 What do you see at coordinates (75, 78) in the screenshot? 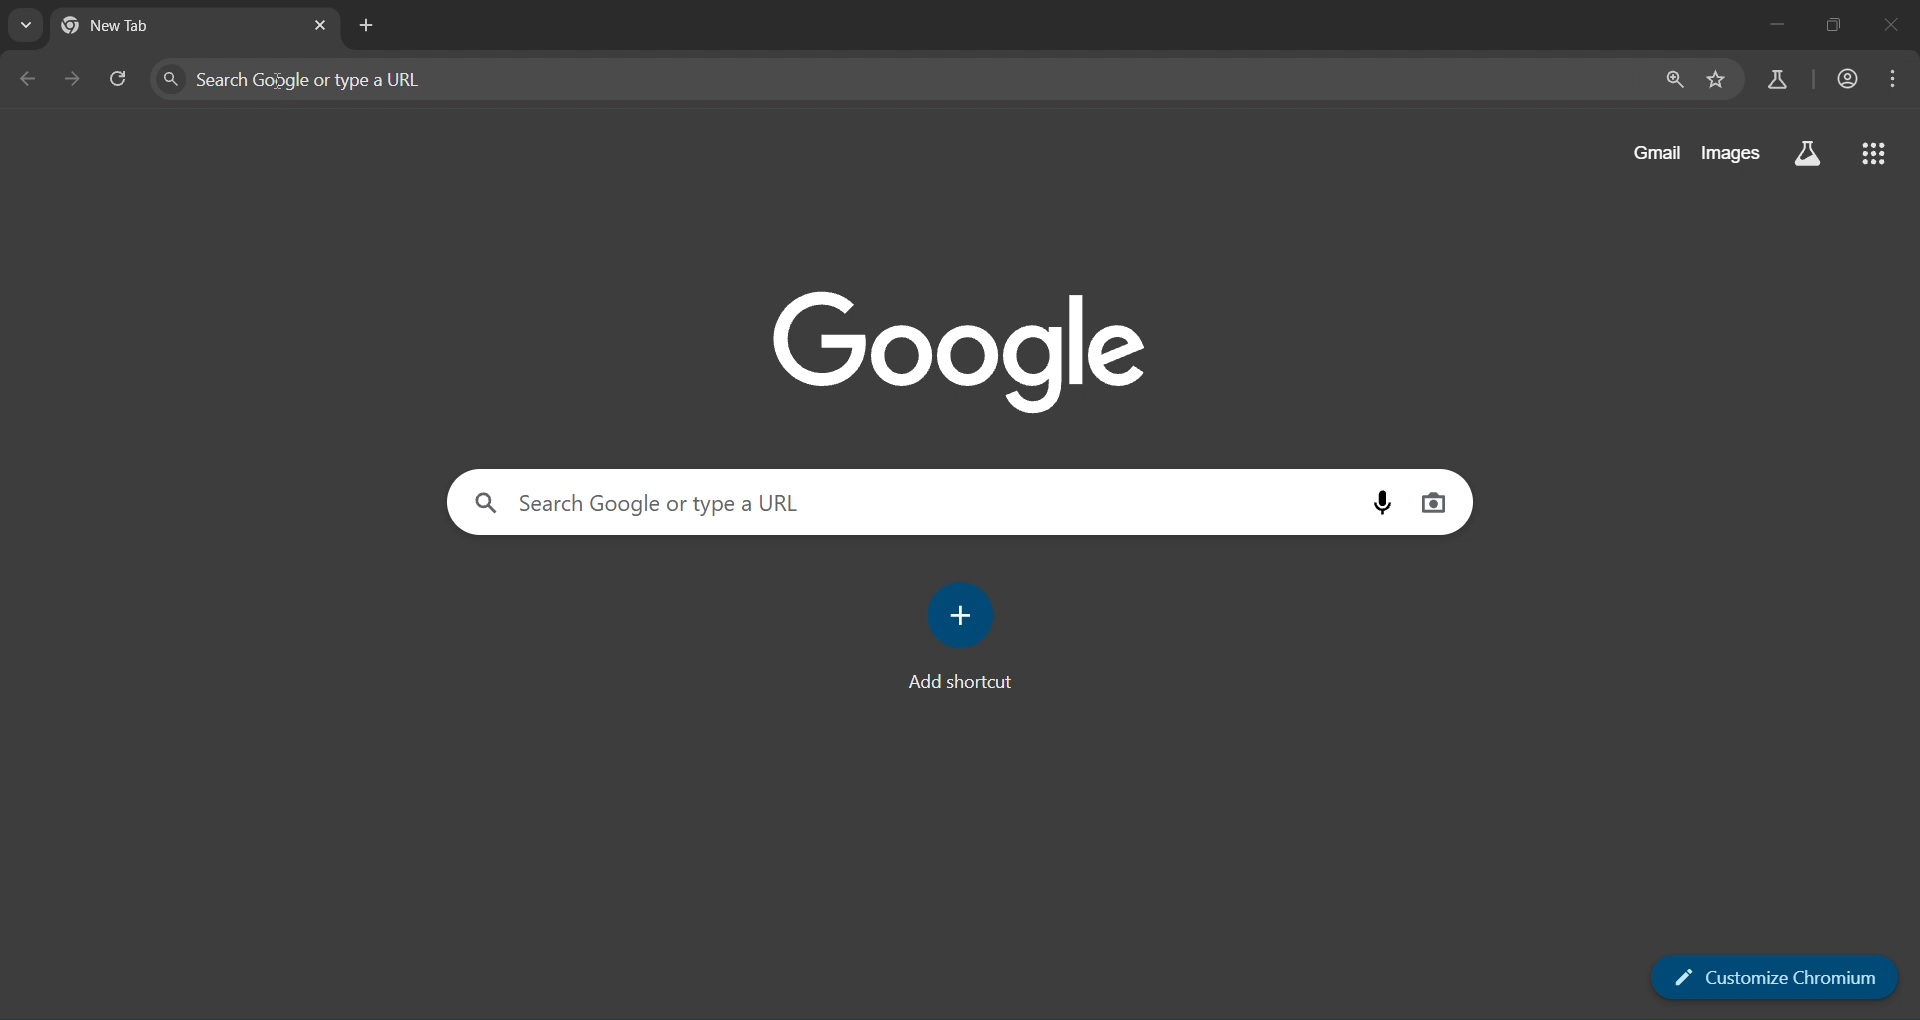
I see `go forward one page` at bounding box center [75, 78].